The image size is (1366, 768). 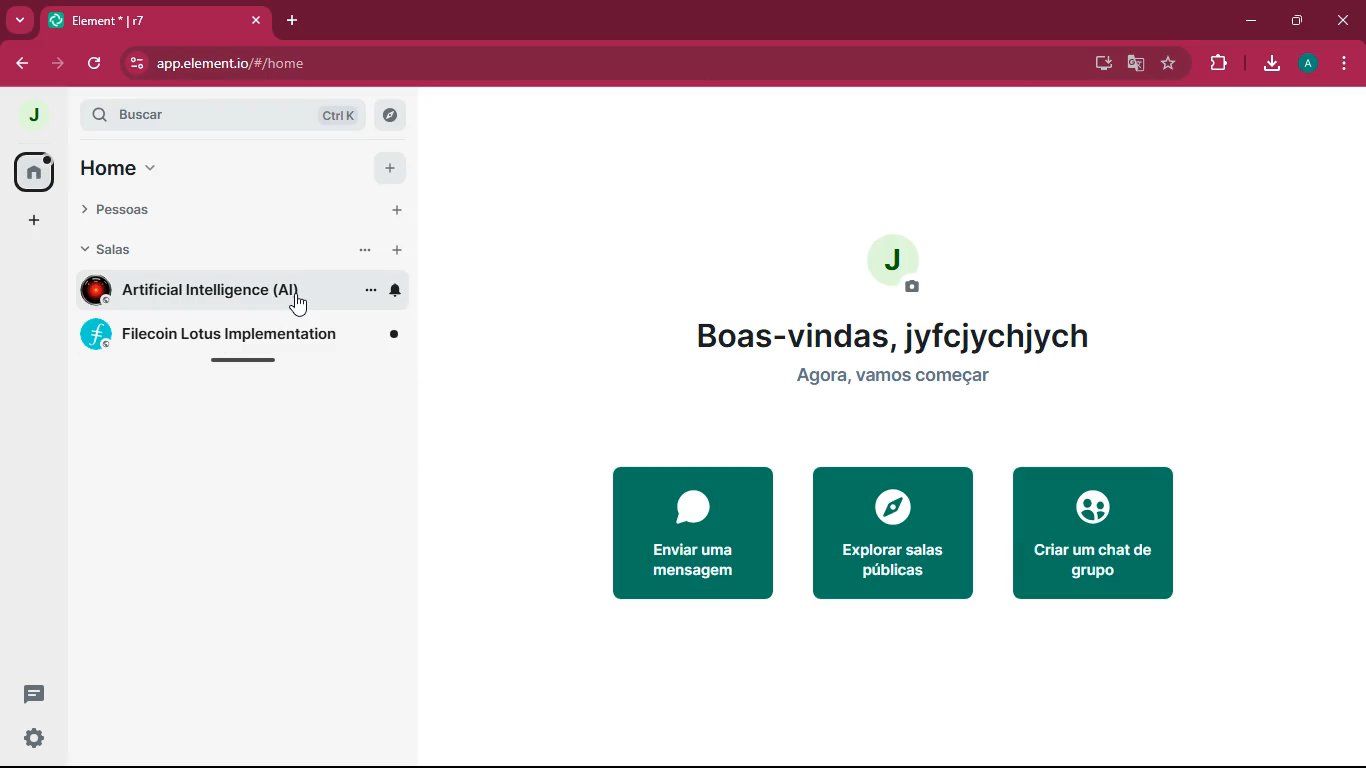 What do you see at coordinates (397, 249) in the screenshot?
I see `add room` at bounding box center [397, 249].